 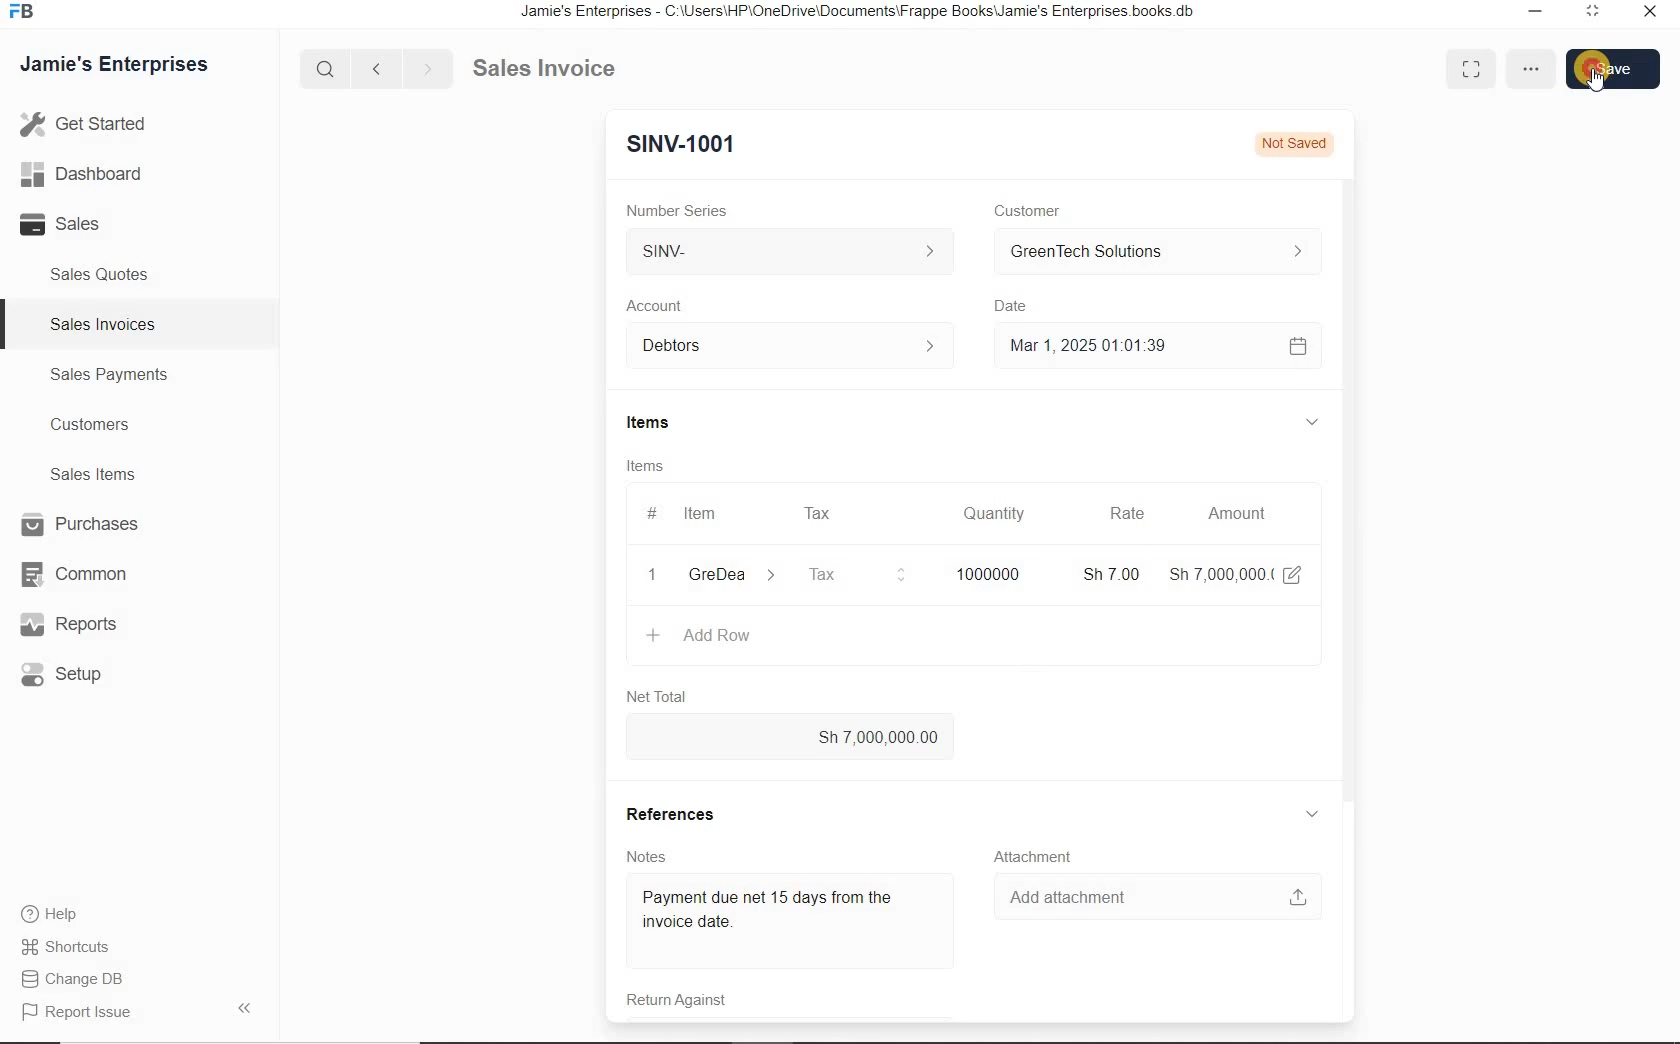 I want to click on option, so click(x=1515, y=67).